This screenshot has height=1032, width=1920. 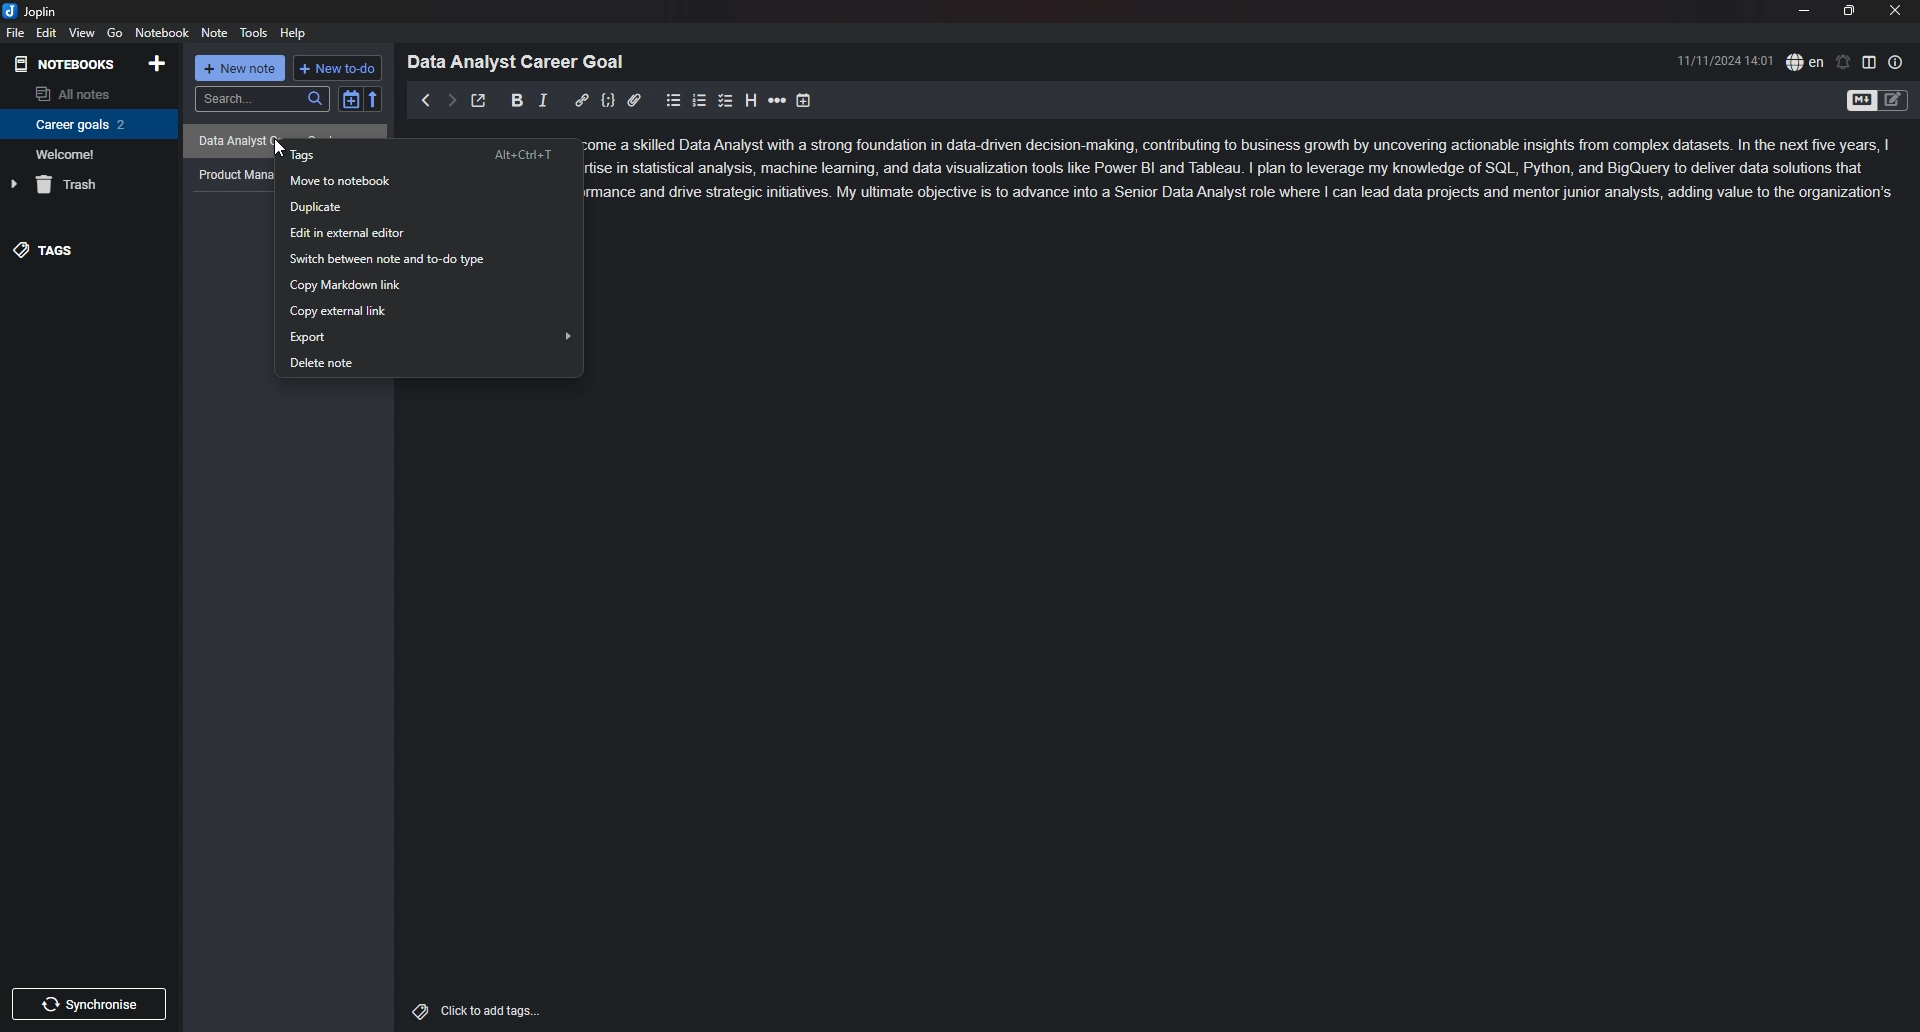 I want to click on tags, so click(x=88, y=250).